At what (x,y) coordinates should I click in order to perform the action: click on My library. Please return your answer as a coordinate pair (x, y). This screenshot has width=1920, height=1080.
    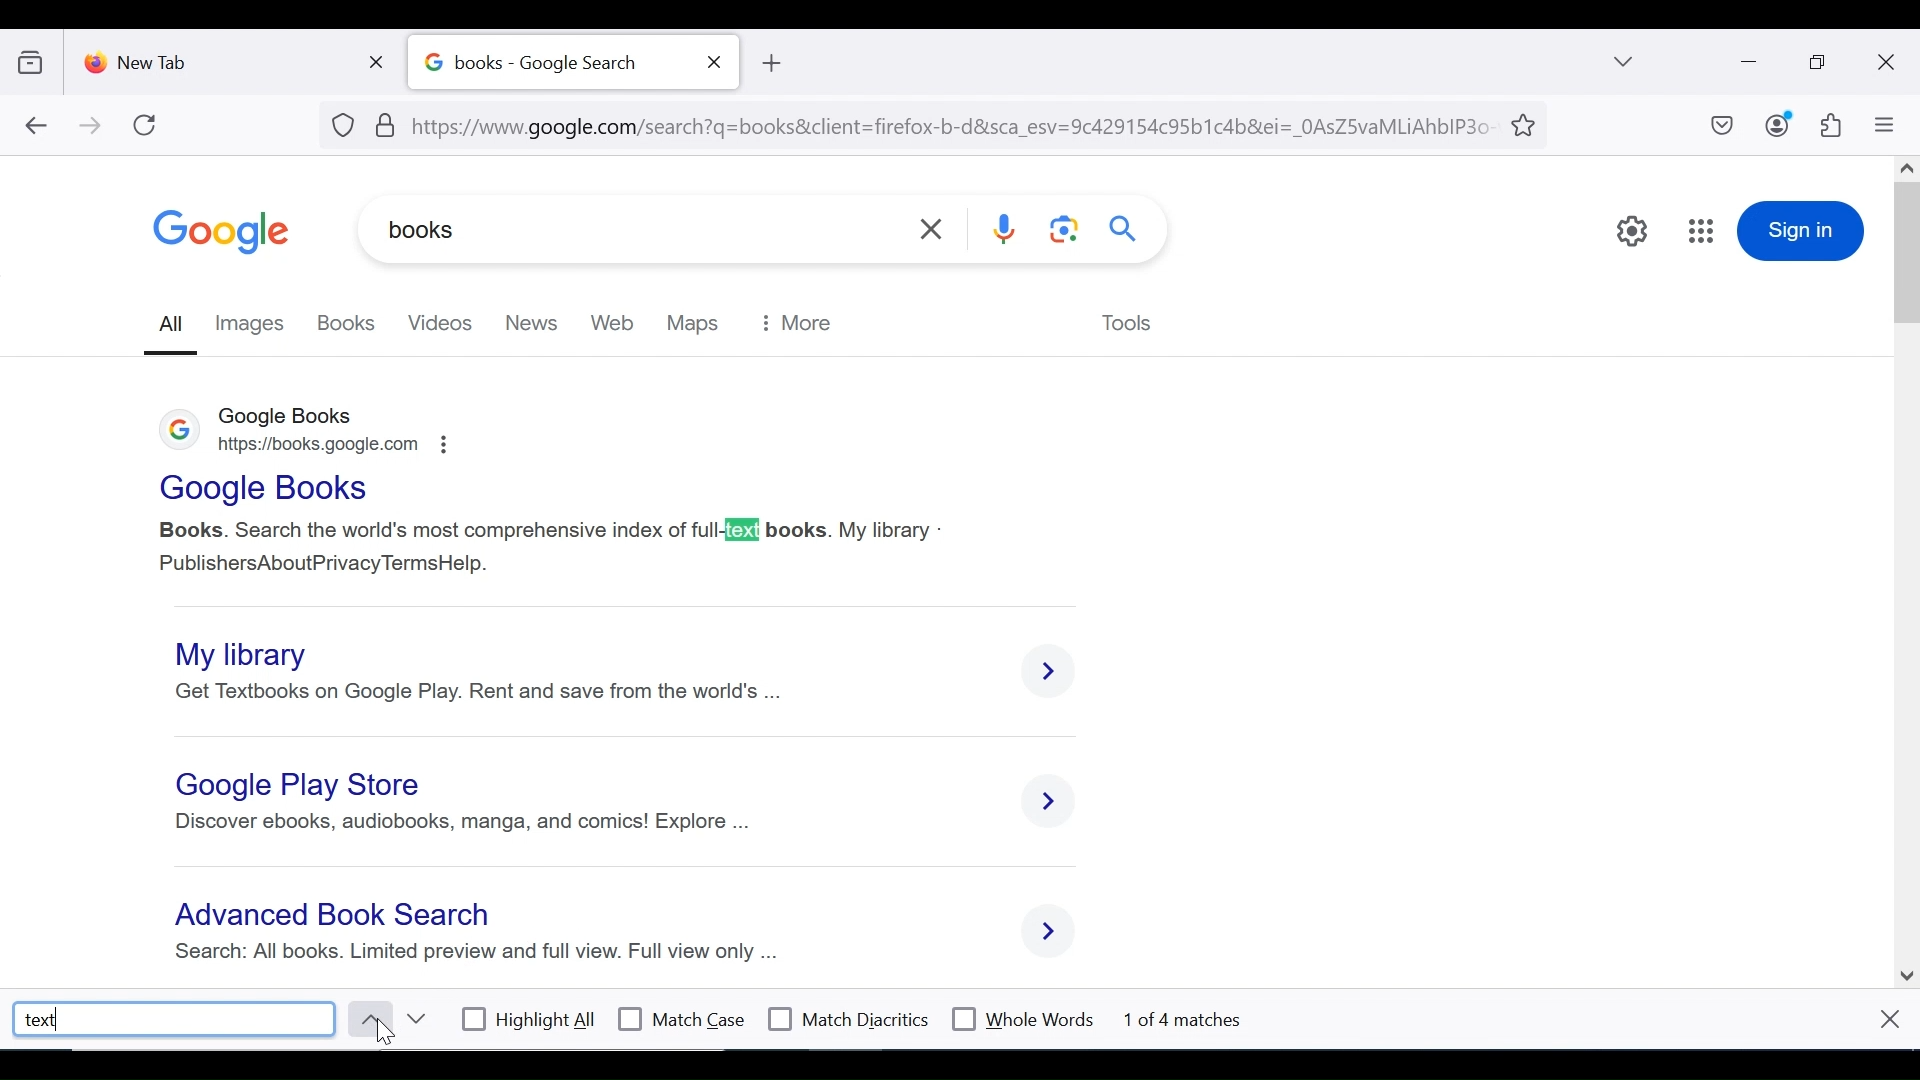
    Looking at the image, I should click on (238, 654).